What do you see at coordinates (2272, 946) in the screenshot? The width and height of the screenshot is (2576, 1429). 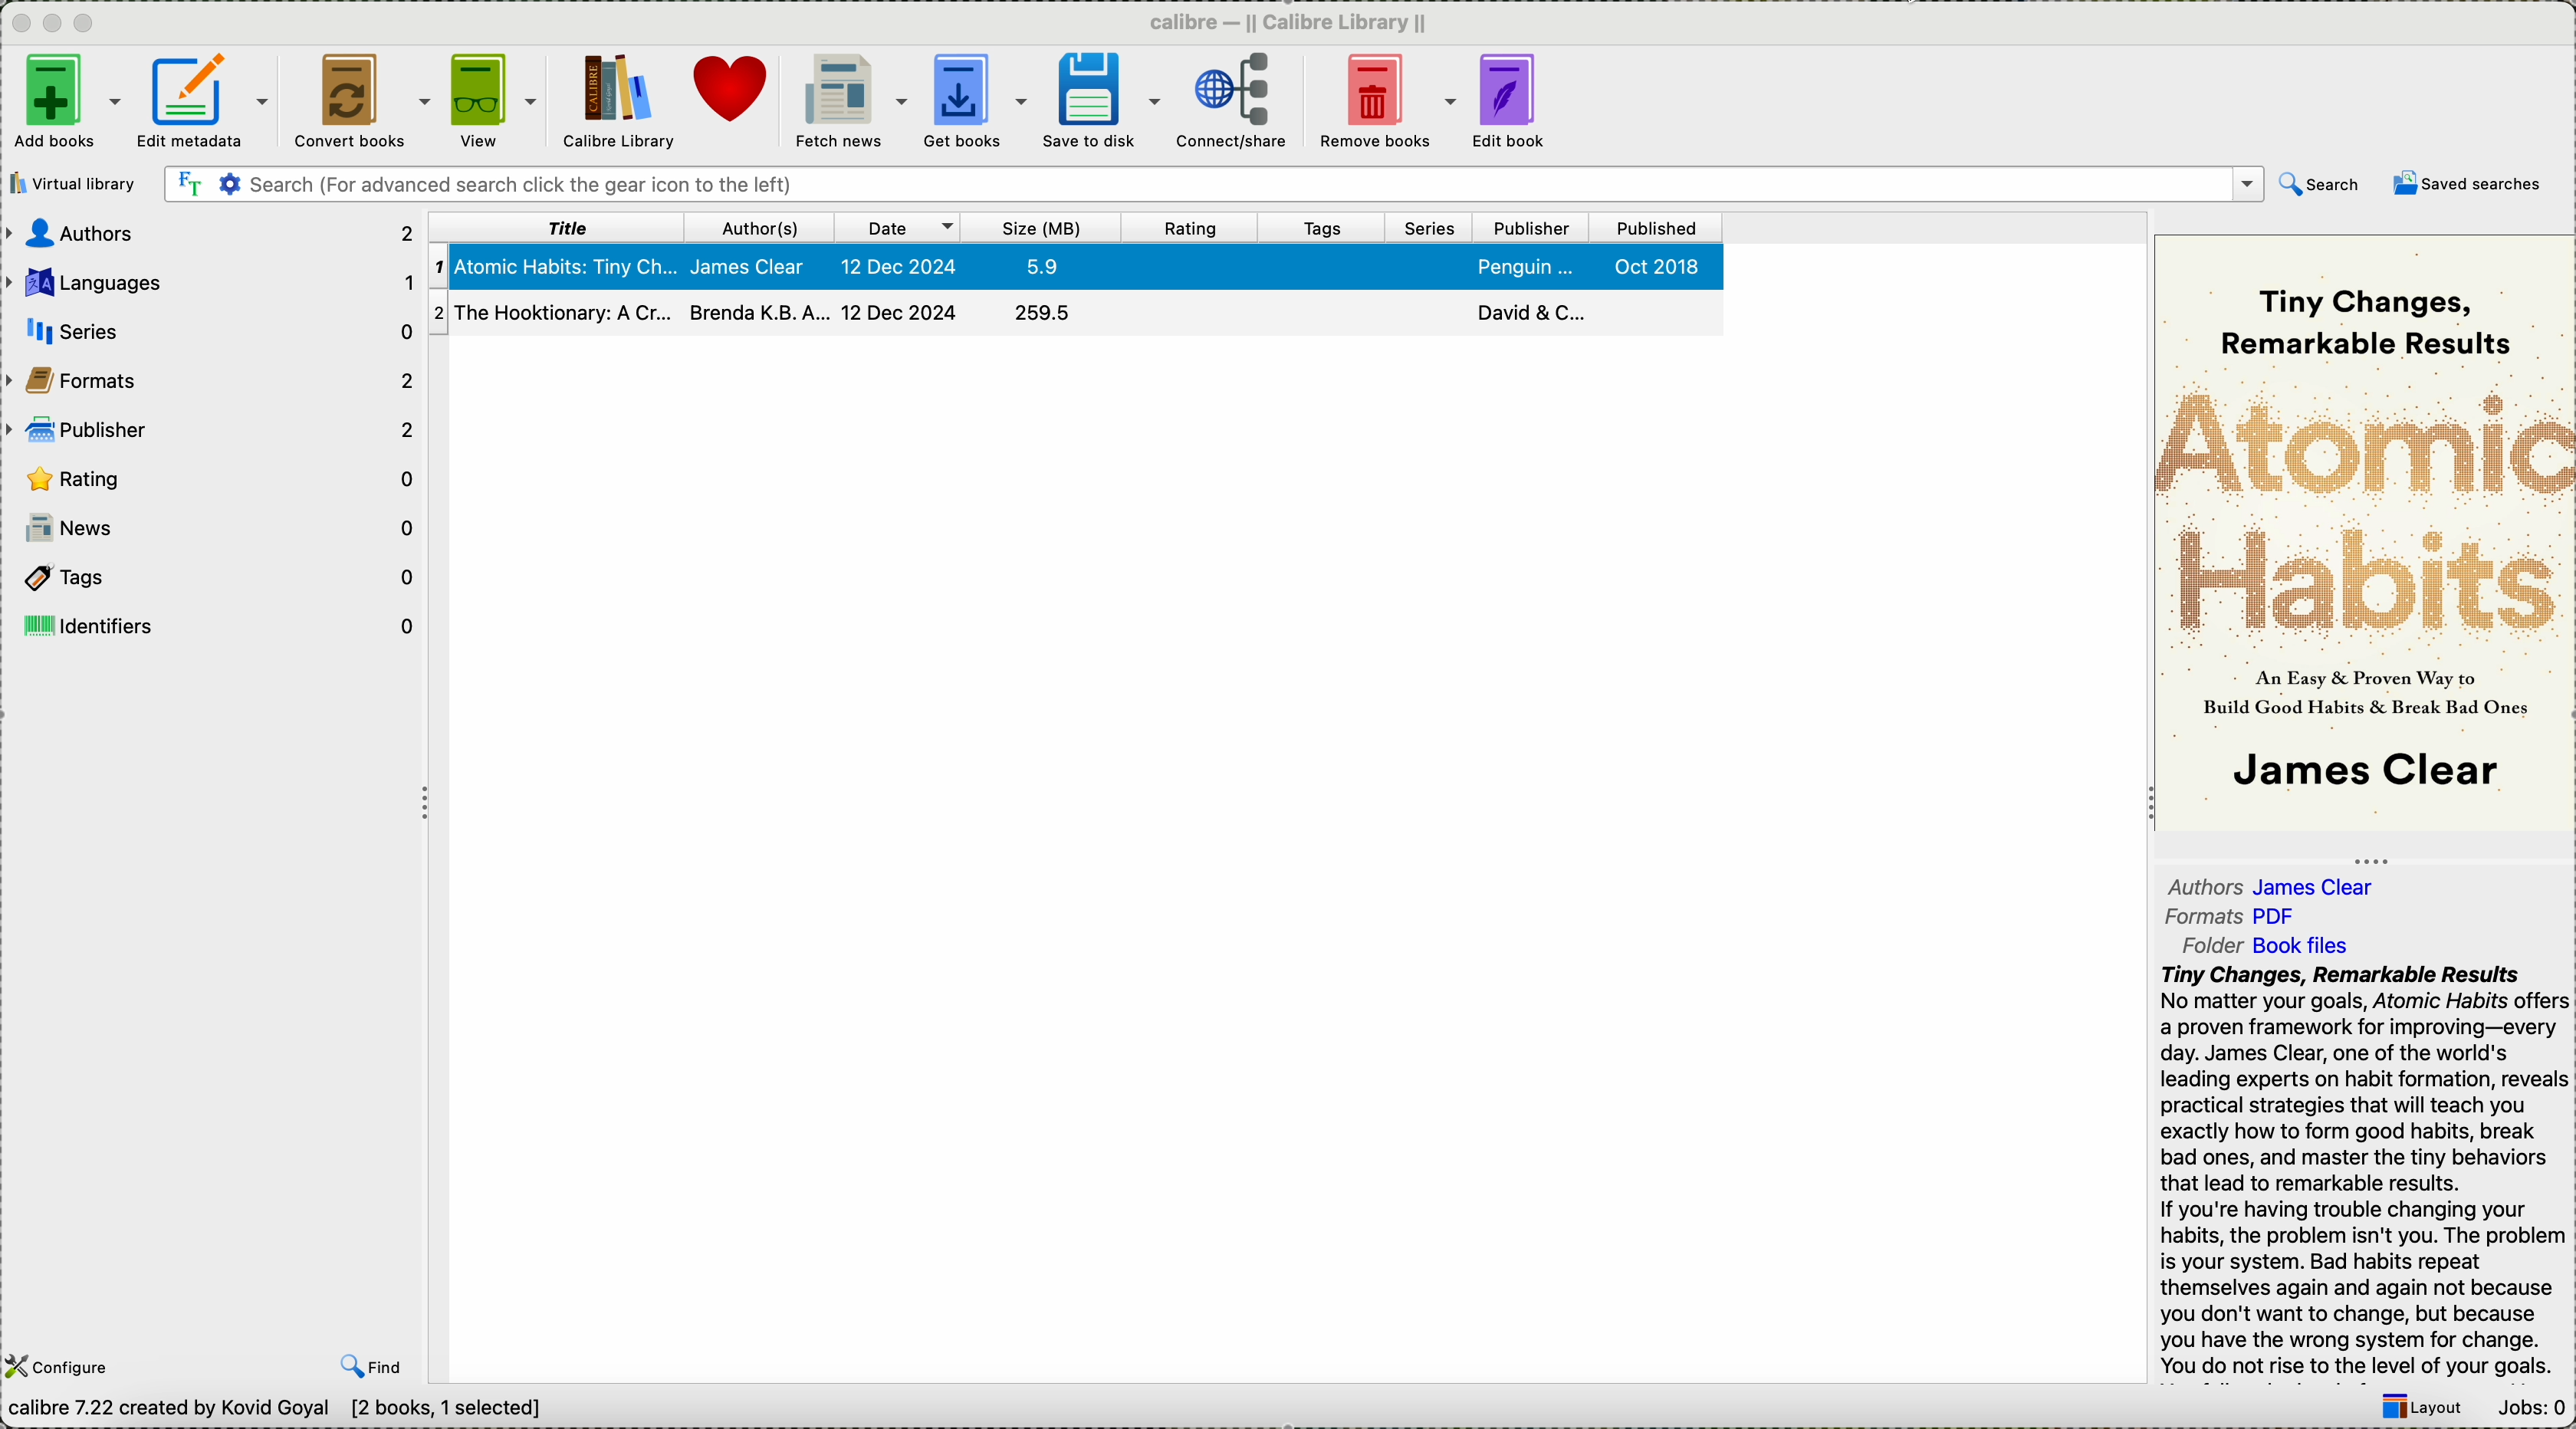 I see `folder` at bounding box center [2272, 946].